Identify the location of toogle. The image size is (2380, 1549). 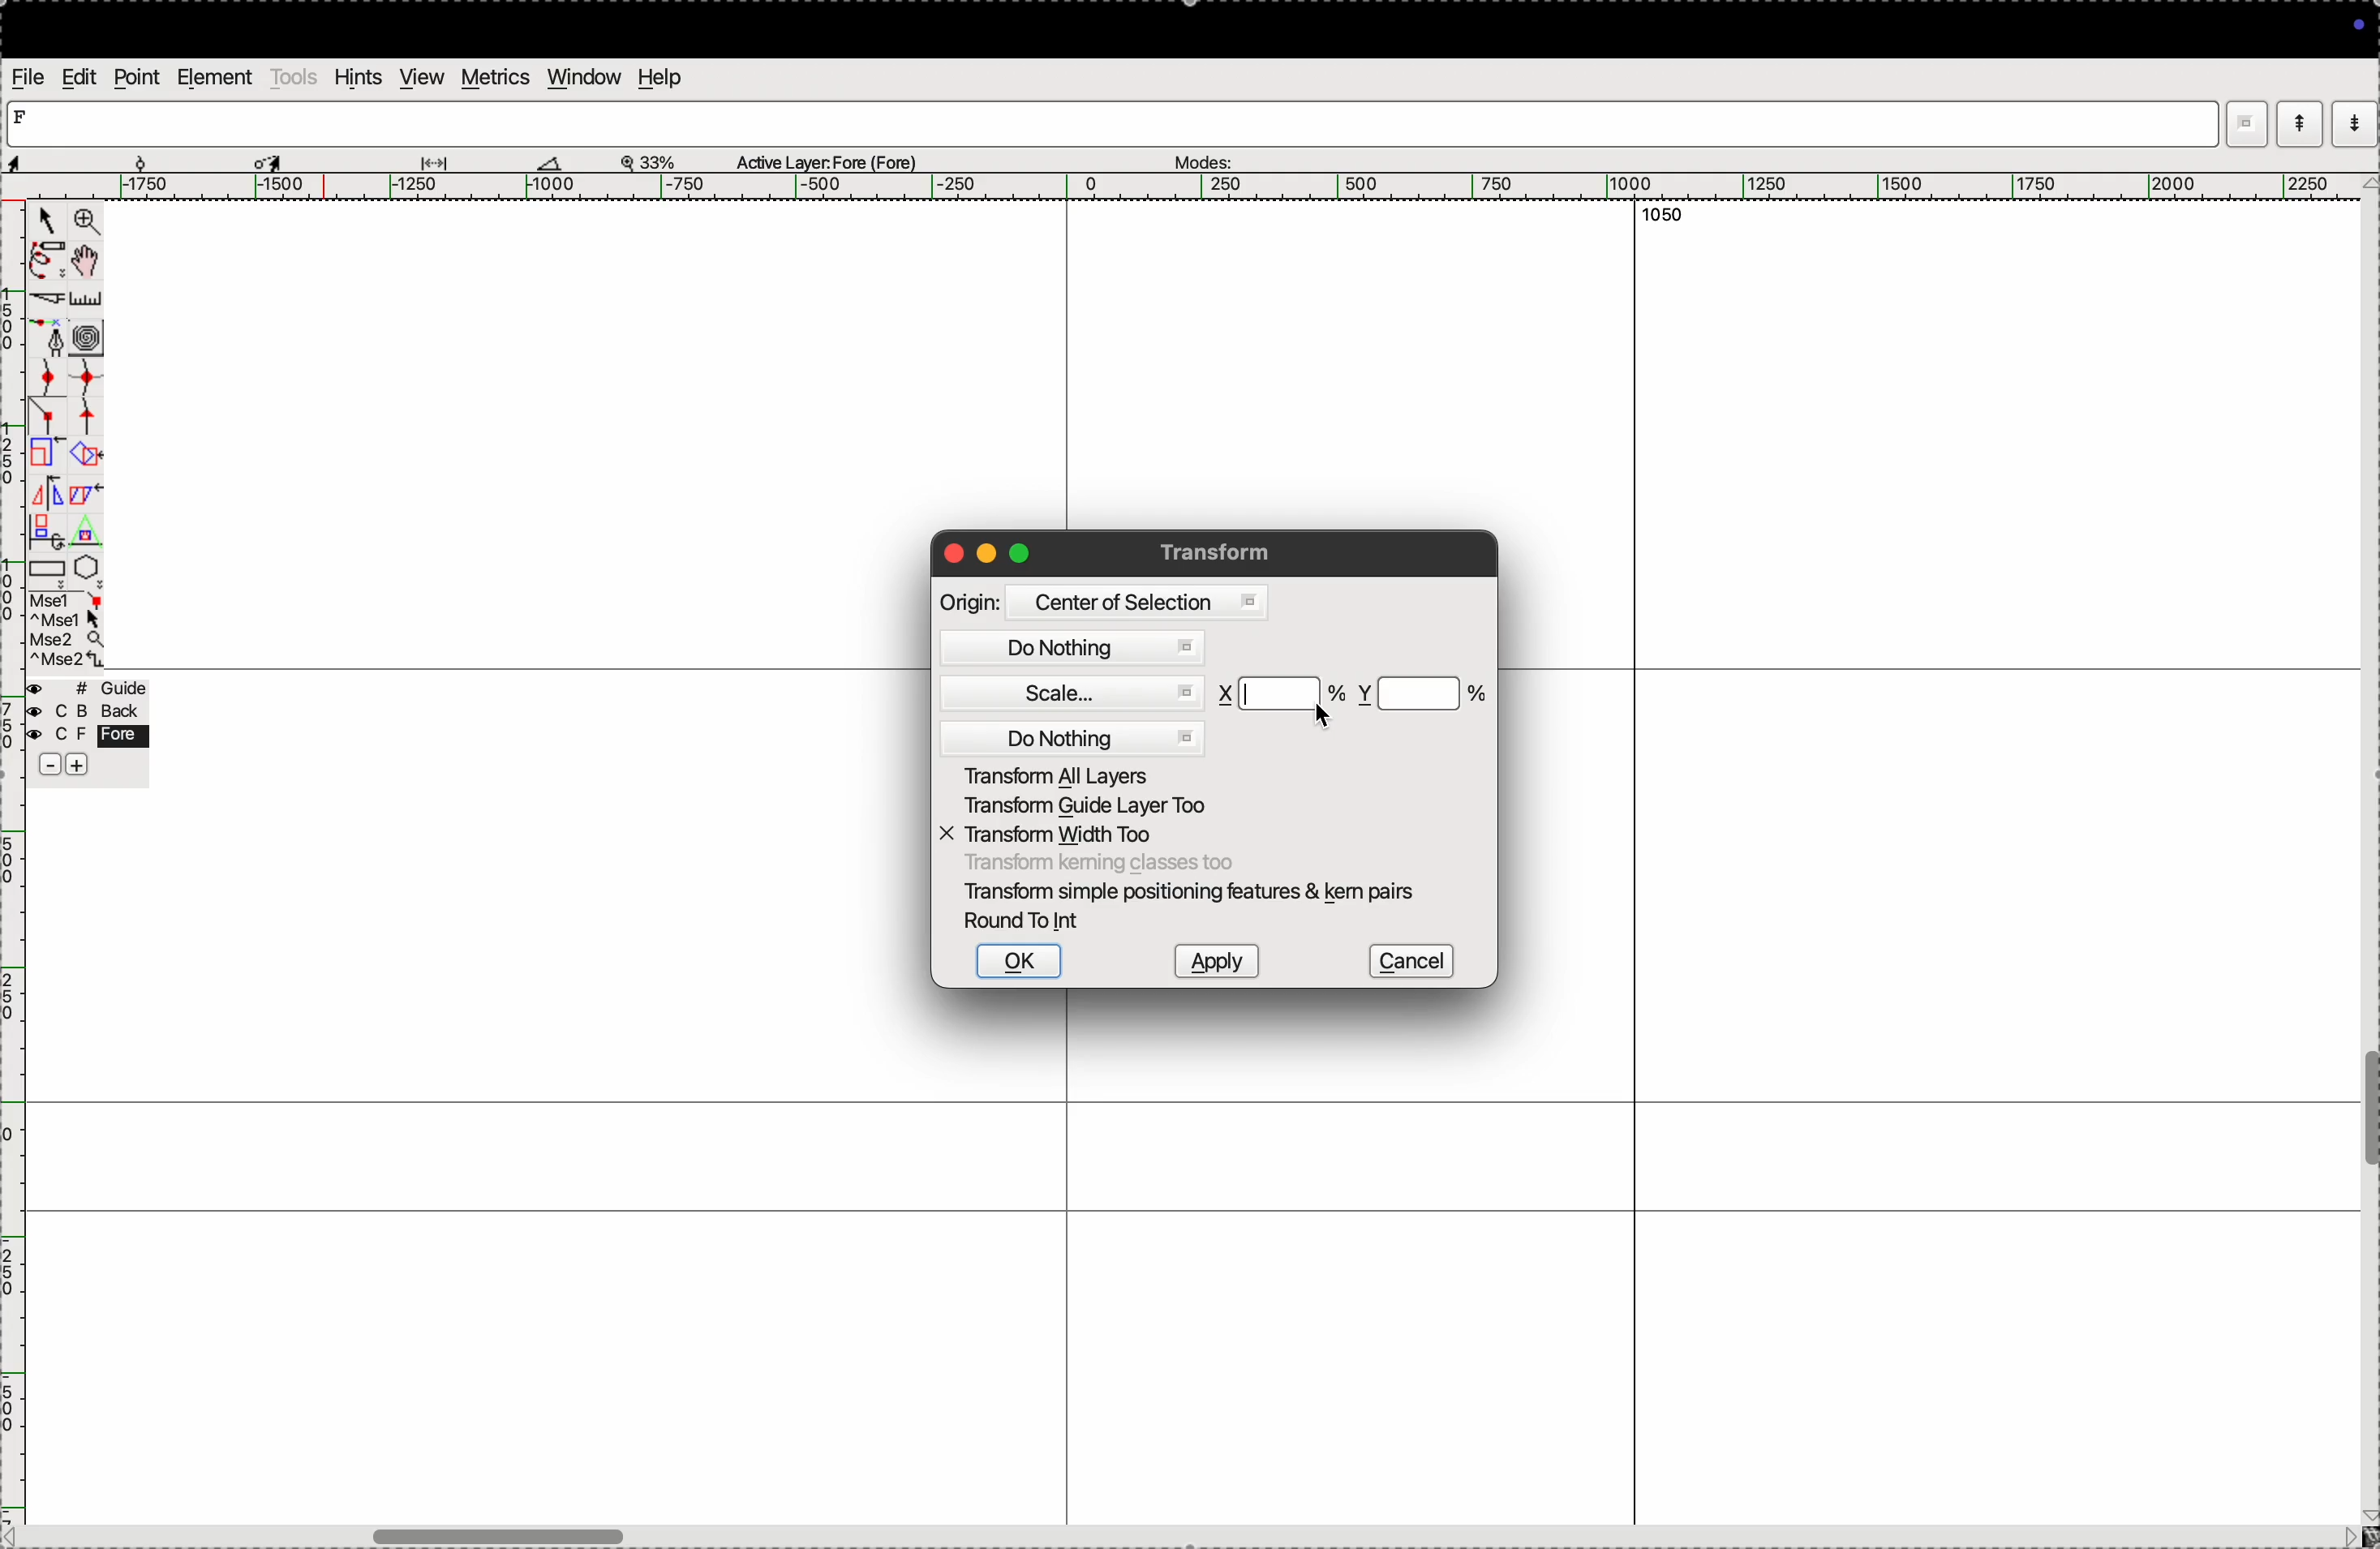
(540, 1532).